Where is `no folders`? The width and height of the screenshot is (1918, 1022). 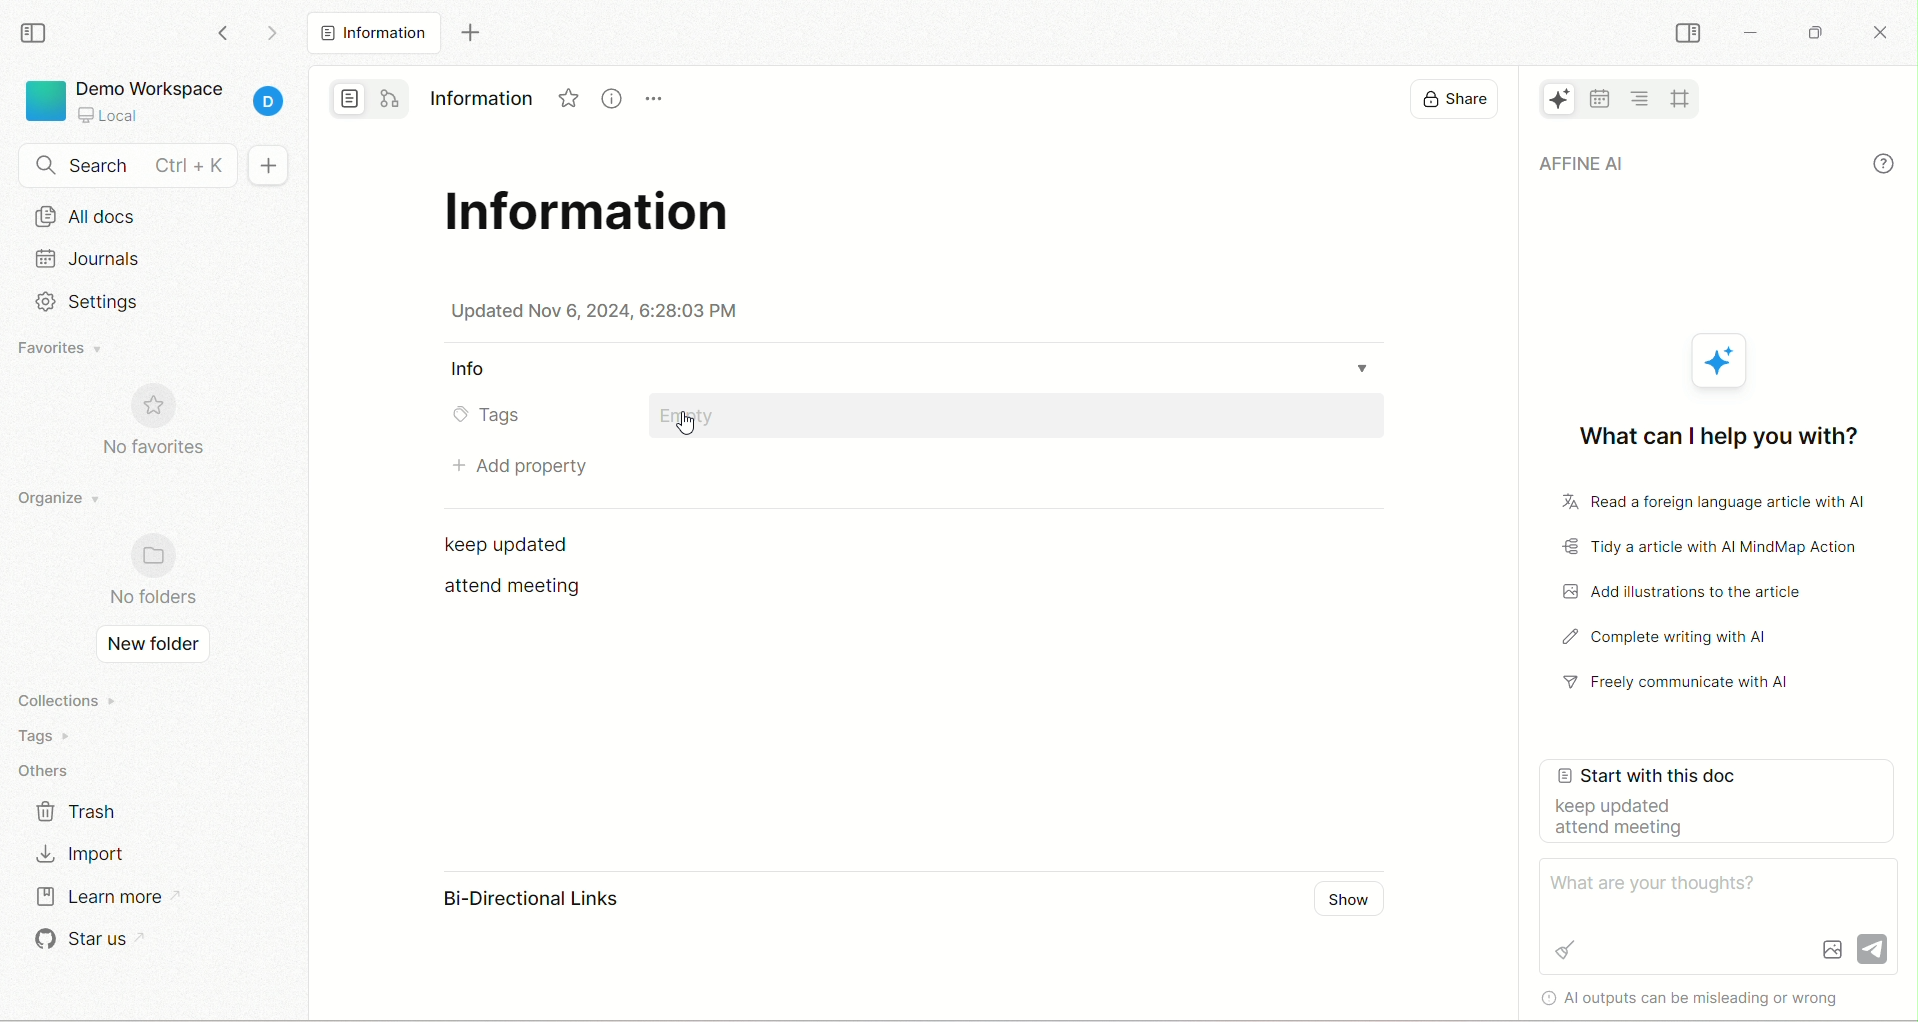 no folders is located at coordinates (151, 574).